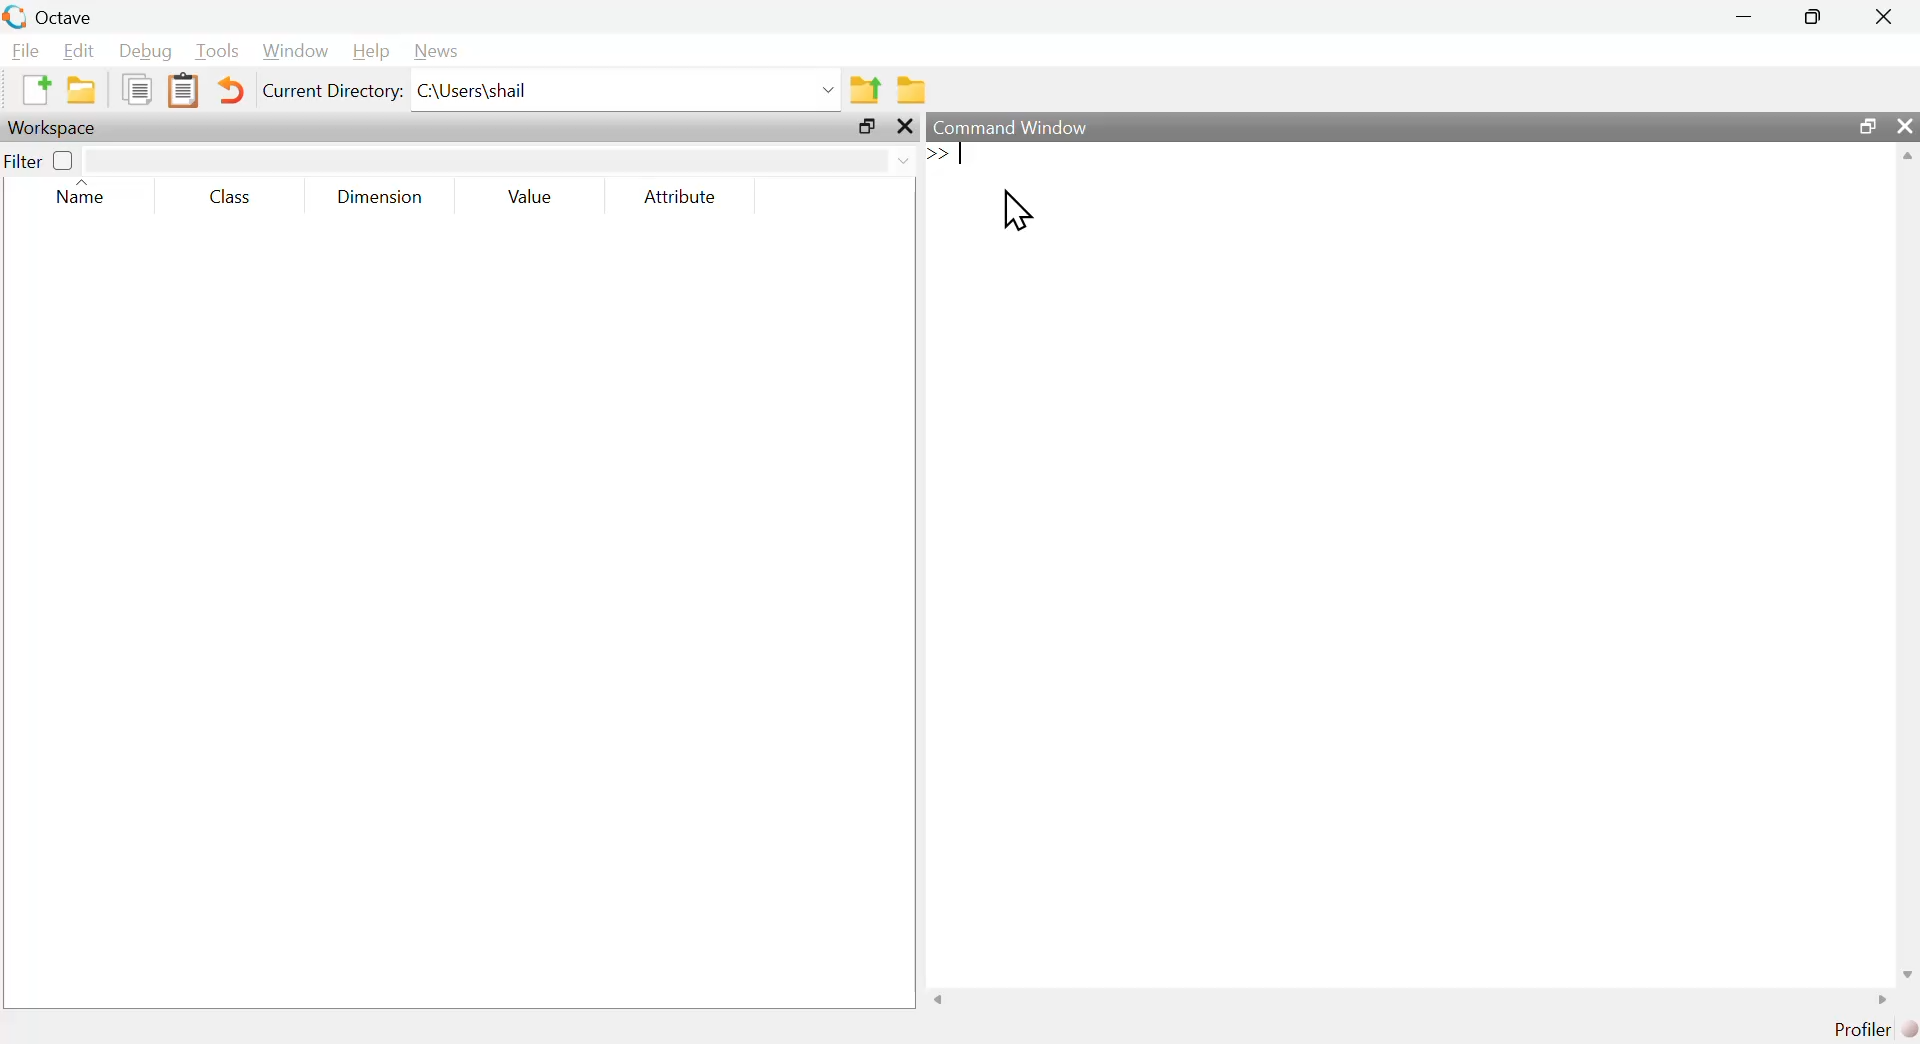 The image size is (1920, 1044). Describe the element at coordinates (1021, 211) in the screenshot. I see `cursor` at that location.